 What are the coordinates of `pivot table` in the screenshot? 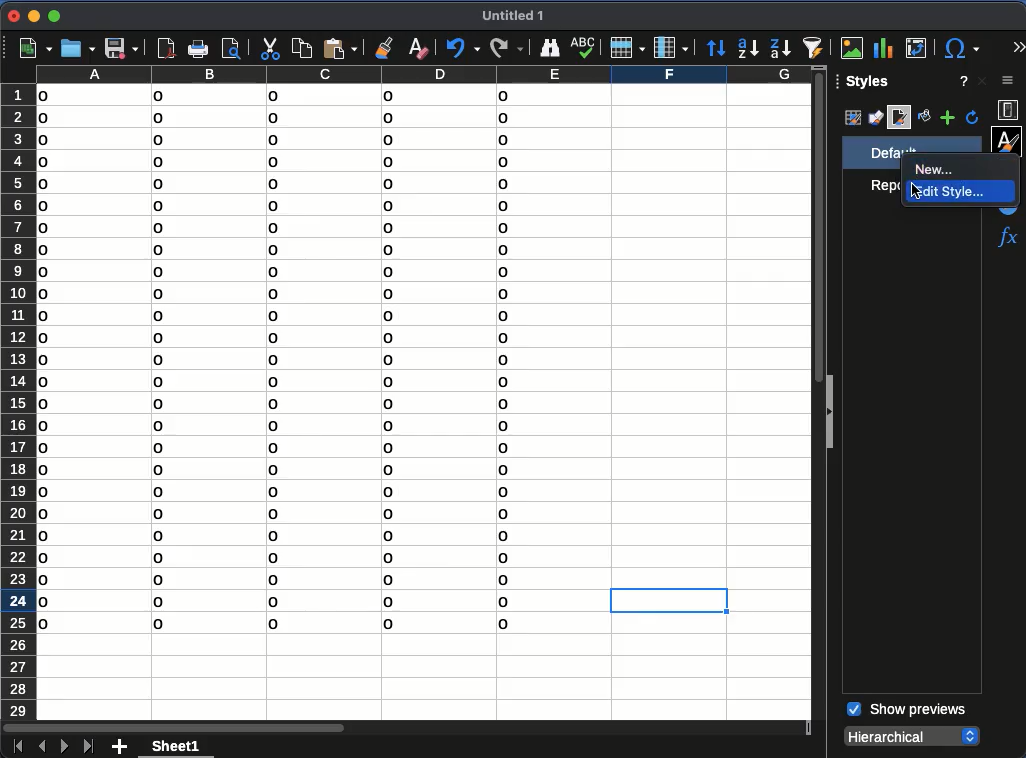 It's located at (918, 48).